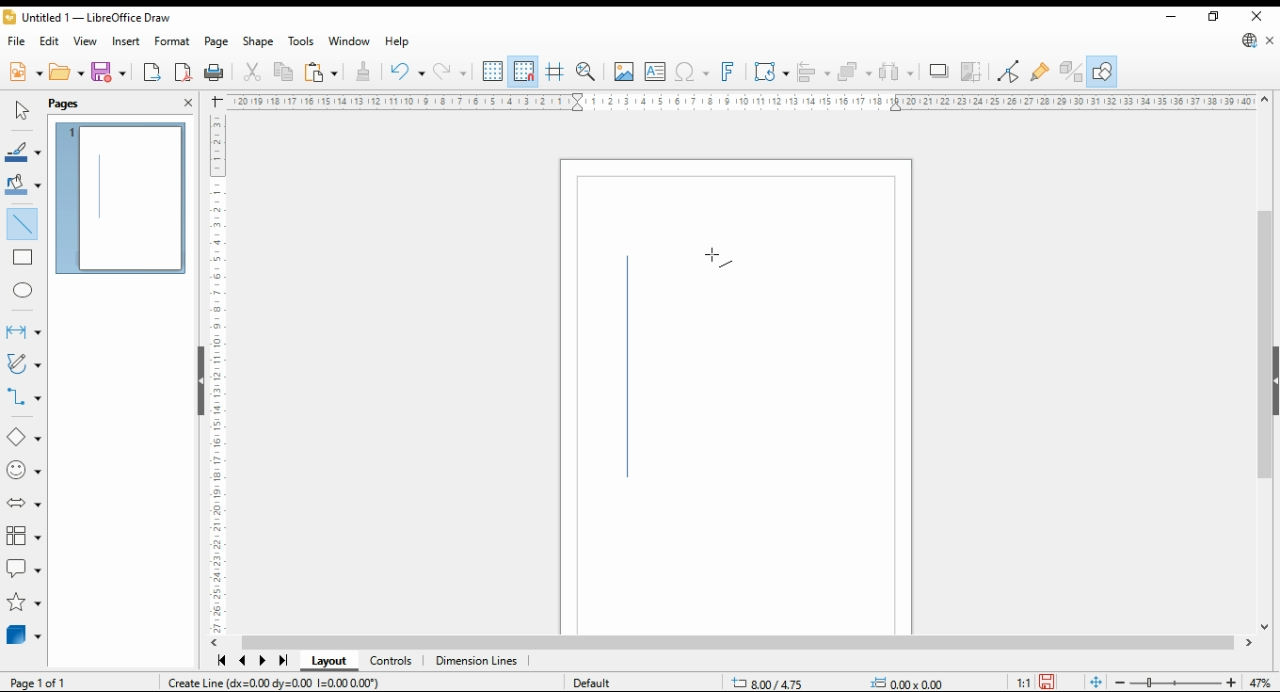 The height and width of the screenshot is (692, 1280). What do you see at coordinates (348, 42) in the screenshot?
I see `window` at bounding box center [348, 42].